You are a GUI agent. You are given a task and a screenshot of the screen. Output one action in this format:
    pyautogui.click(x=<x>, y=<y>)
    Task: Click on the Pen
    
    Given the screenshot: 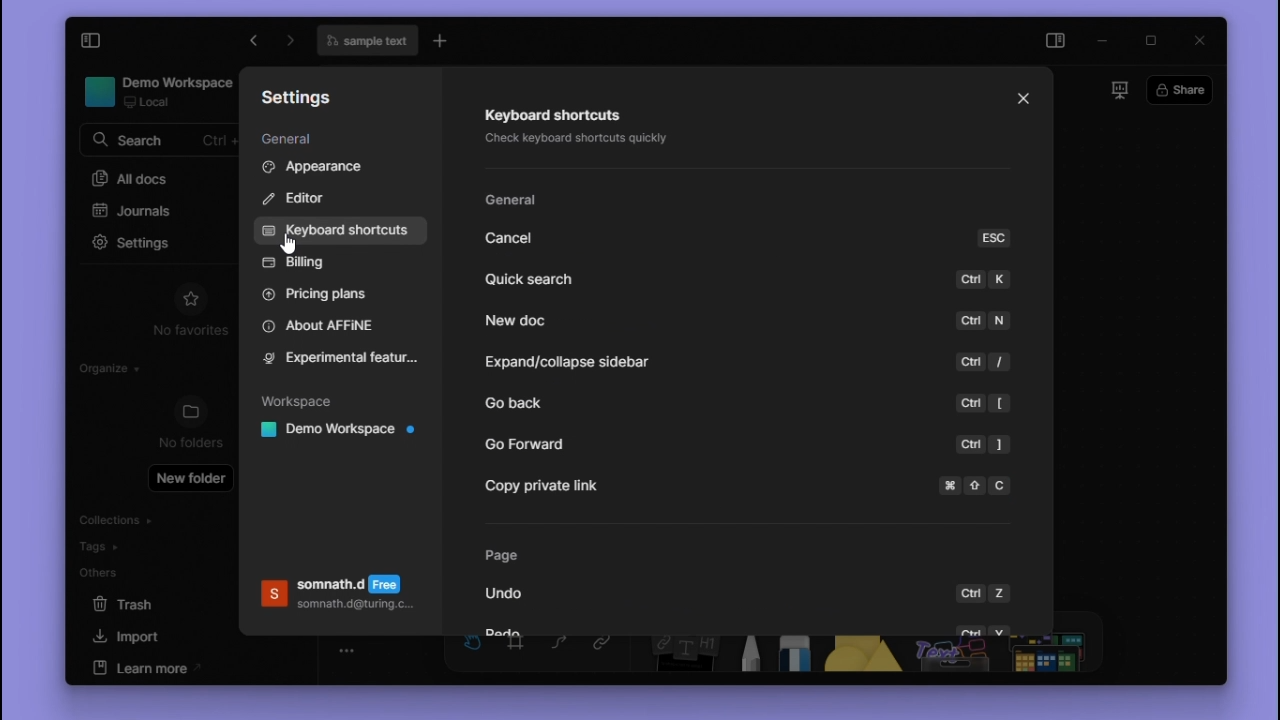 What is the action you would take?
    pyautogui.click(x=745, y=656)
    